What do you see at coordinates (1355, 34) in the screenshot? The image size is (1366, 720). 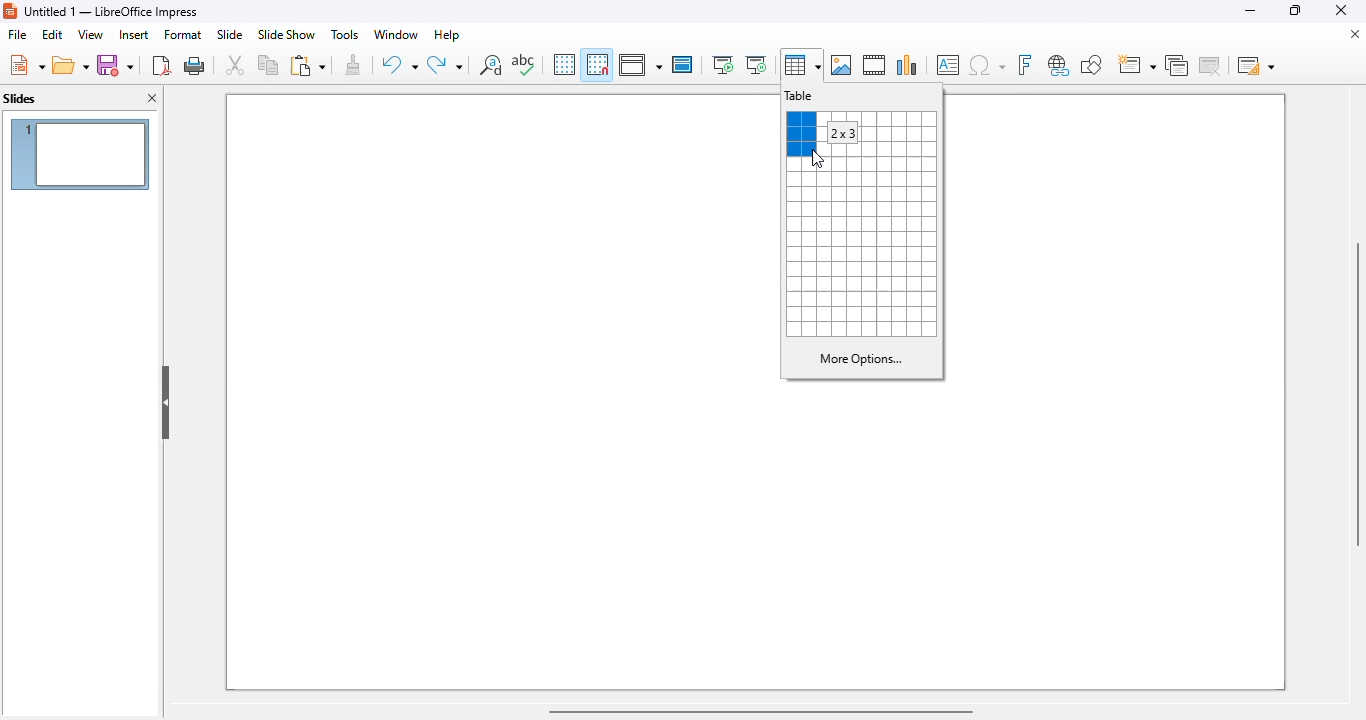 I see `close document` at bounding box center [1355, 34].